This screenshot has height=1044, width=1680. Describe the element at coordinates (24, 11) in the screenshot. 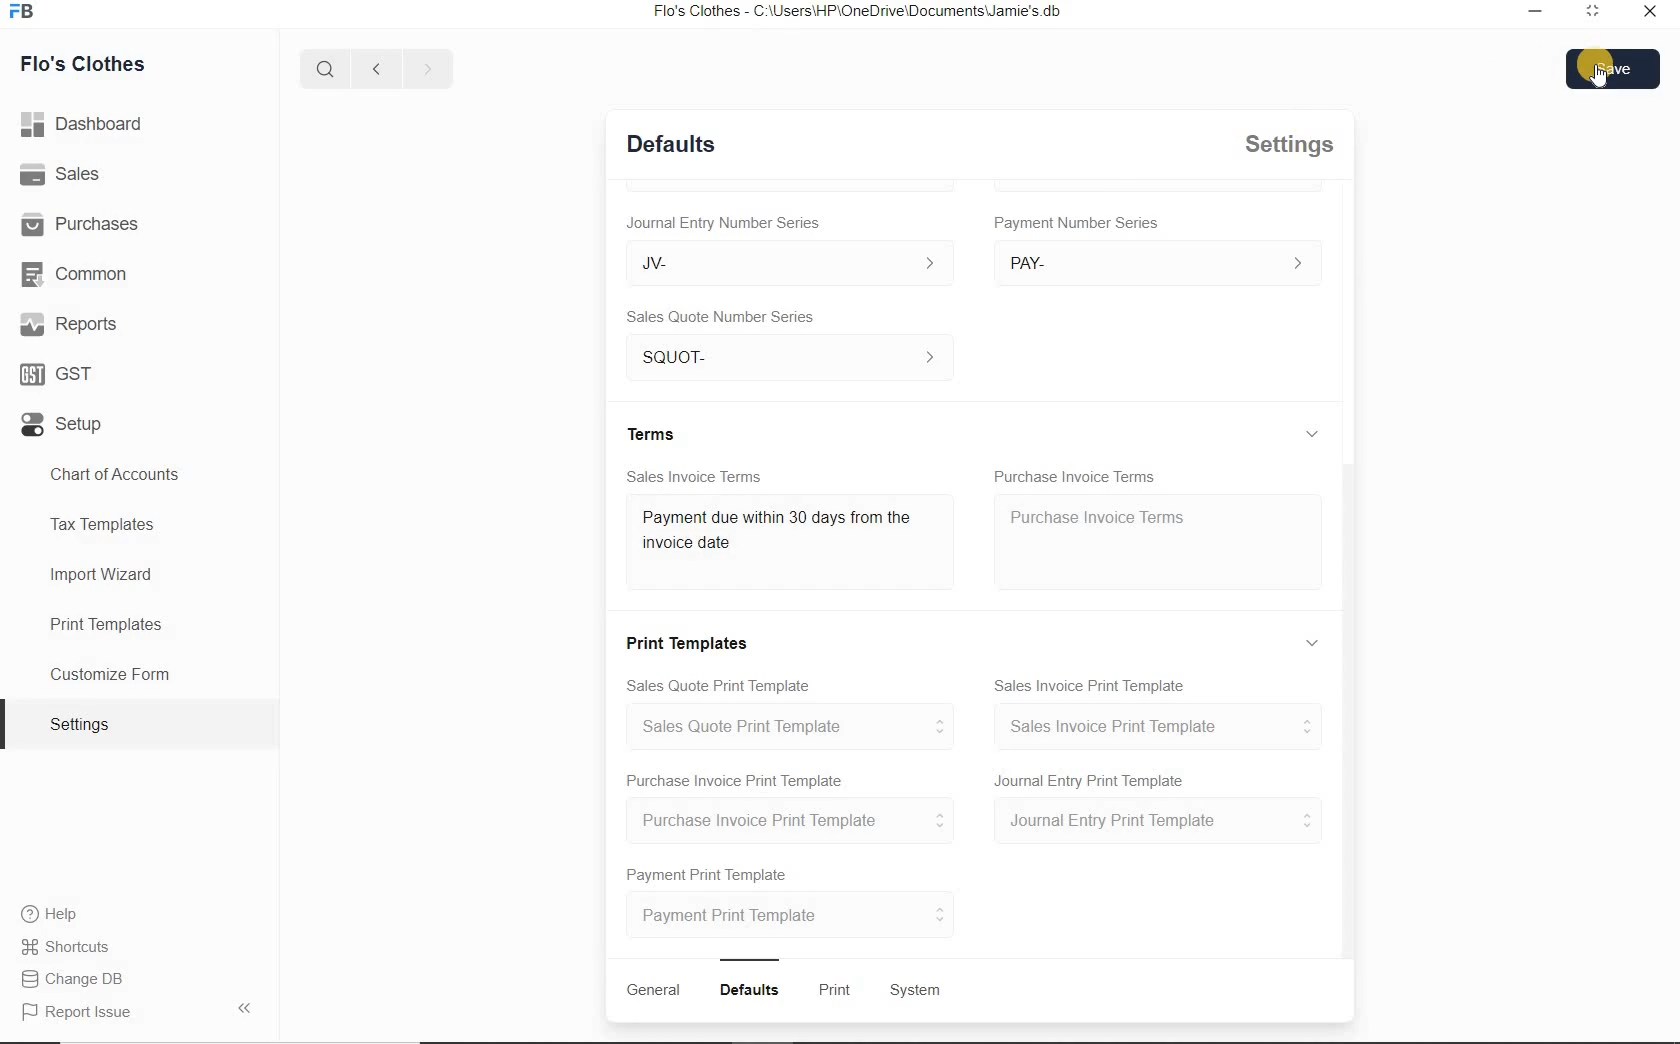

I see `Logo` at that location.